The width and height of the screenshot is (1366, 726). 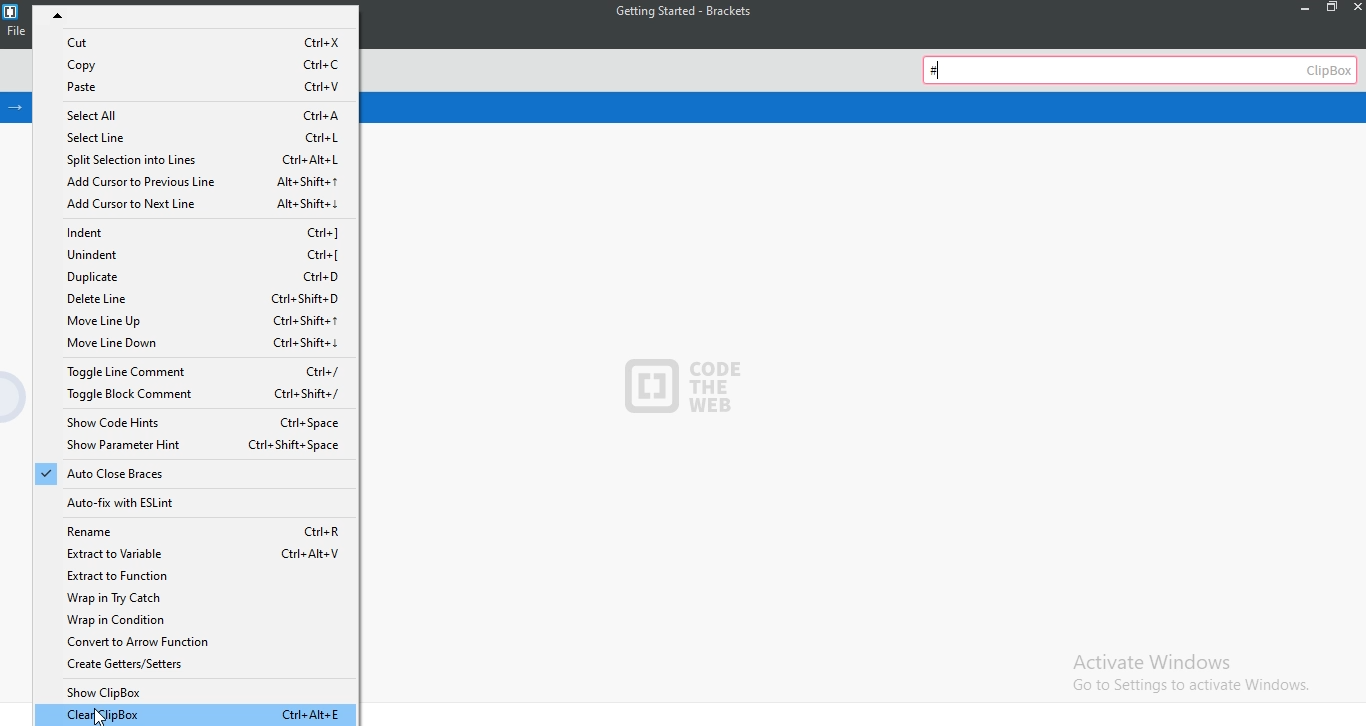 What do you see at coordinates (199, 642) in the screenshot?
I see `Convert to Arrow Function` at bounding box center [199, 642].